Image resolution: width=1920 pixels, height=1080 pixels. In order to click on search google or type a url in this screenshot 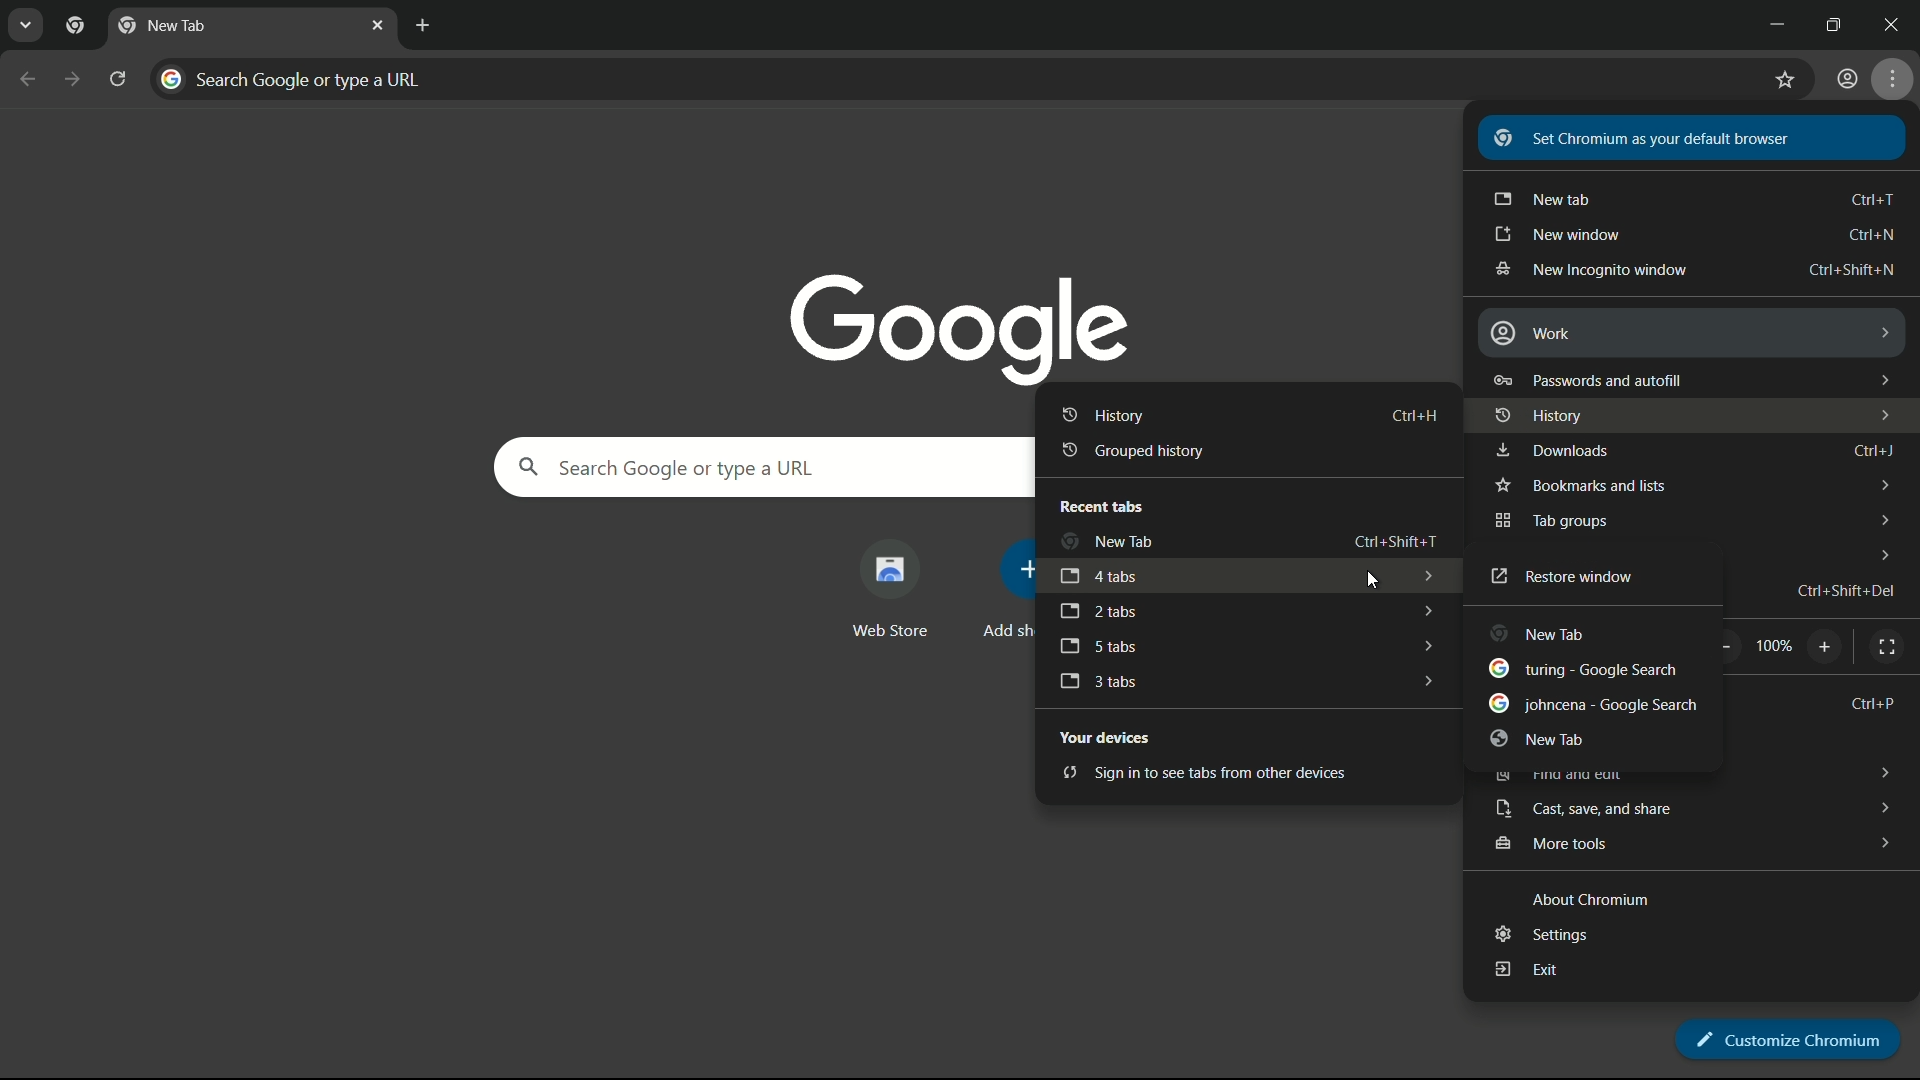, I will do `click(757, 466)`.